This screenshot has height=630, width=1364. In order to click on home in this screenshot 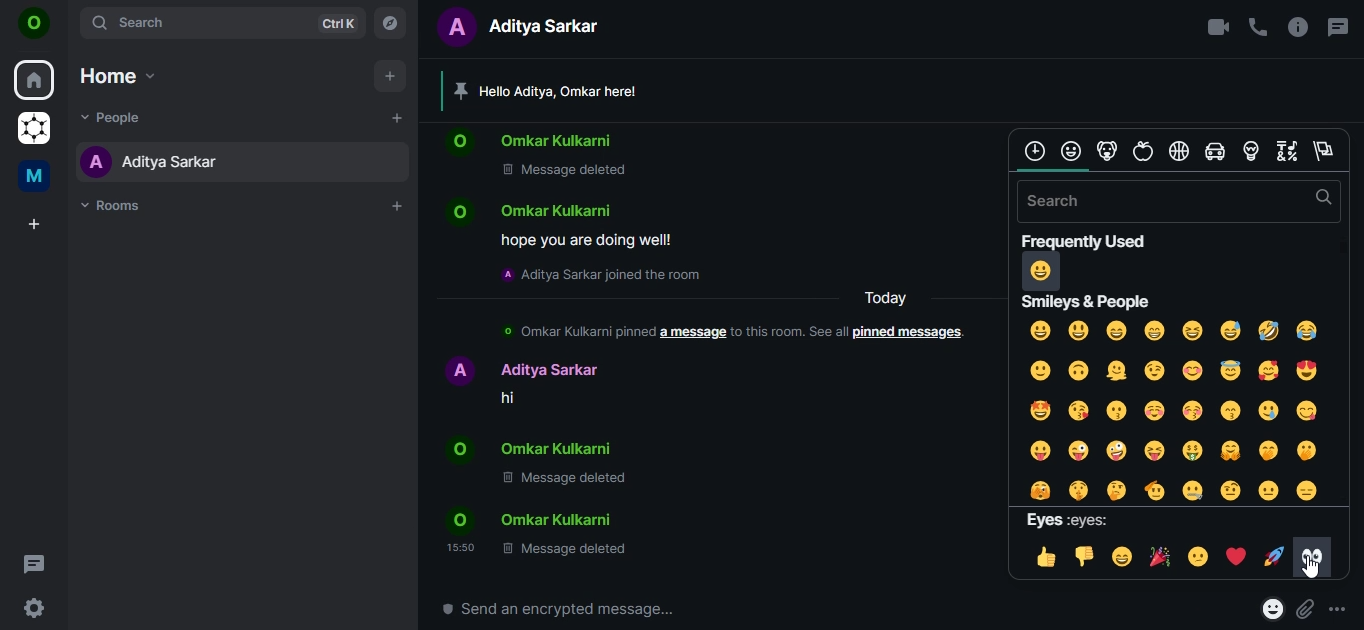, I will do `click(118, 73)`.